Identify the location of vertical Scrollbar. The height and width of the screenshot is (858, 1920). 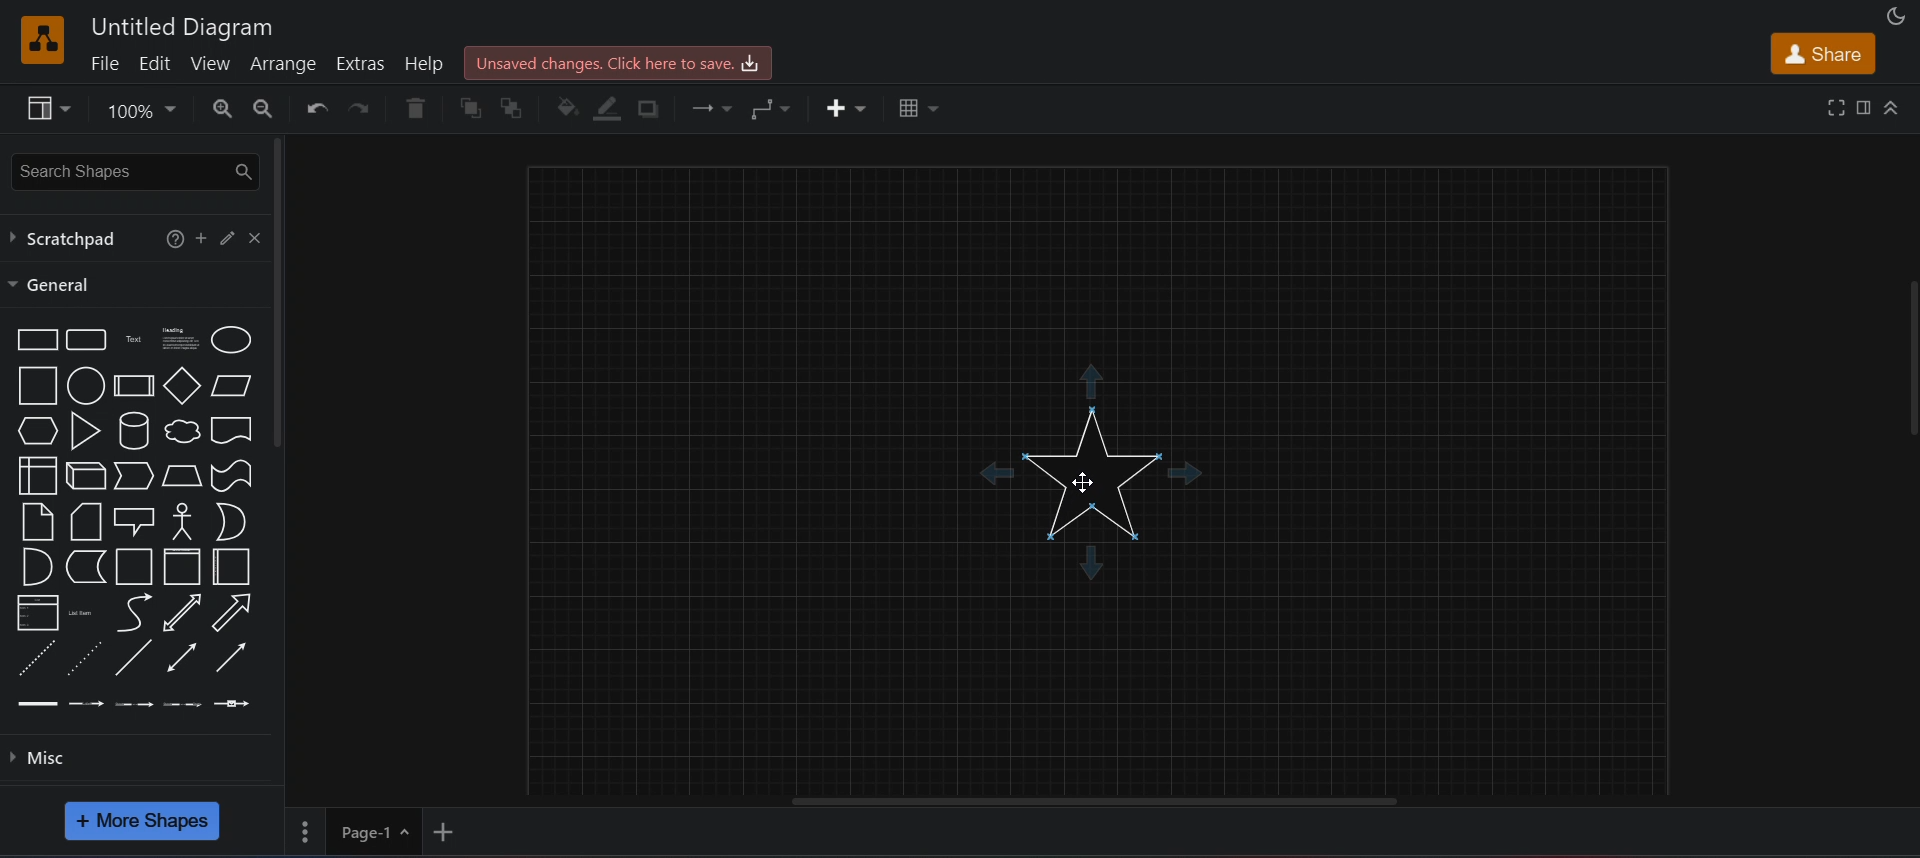
(1905, 402).